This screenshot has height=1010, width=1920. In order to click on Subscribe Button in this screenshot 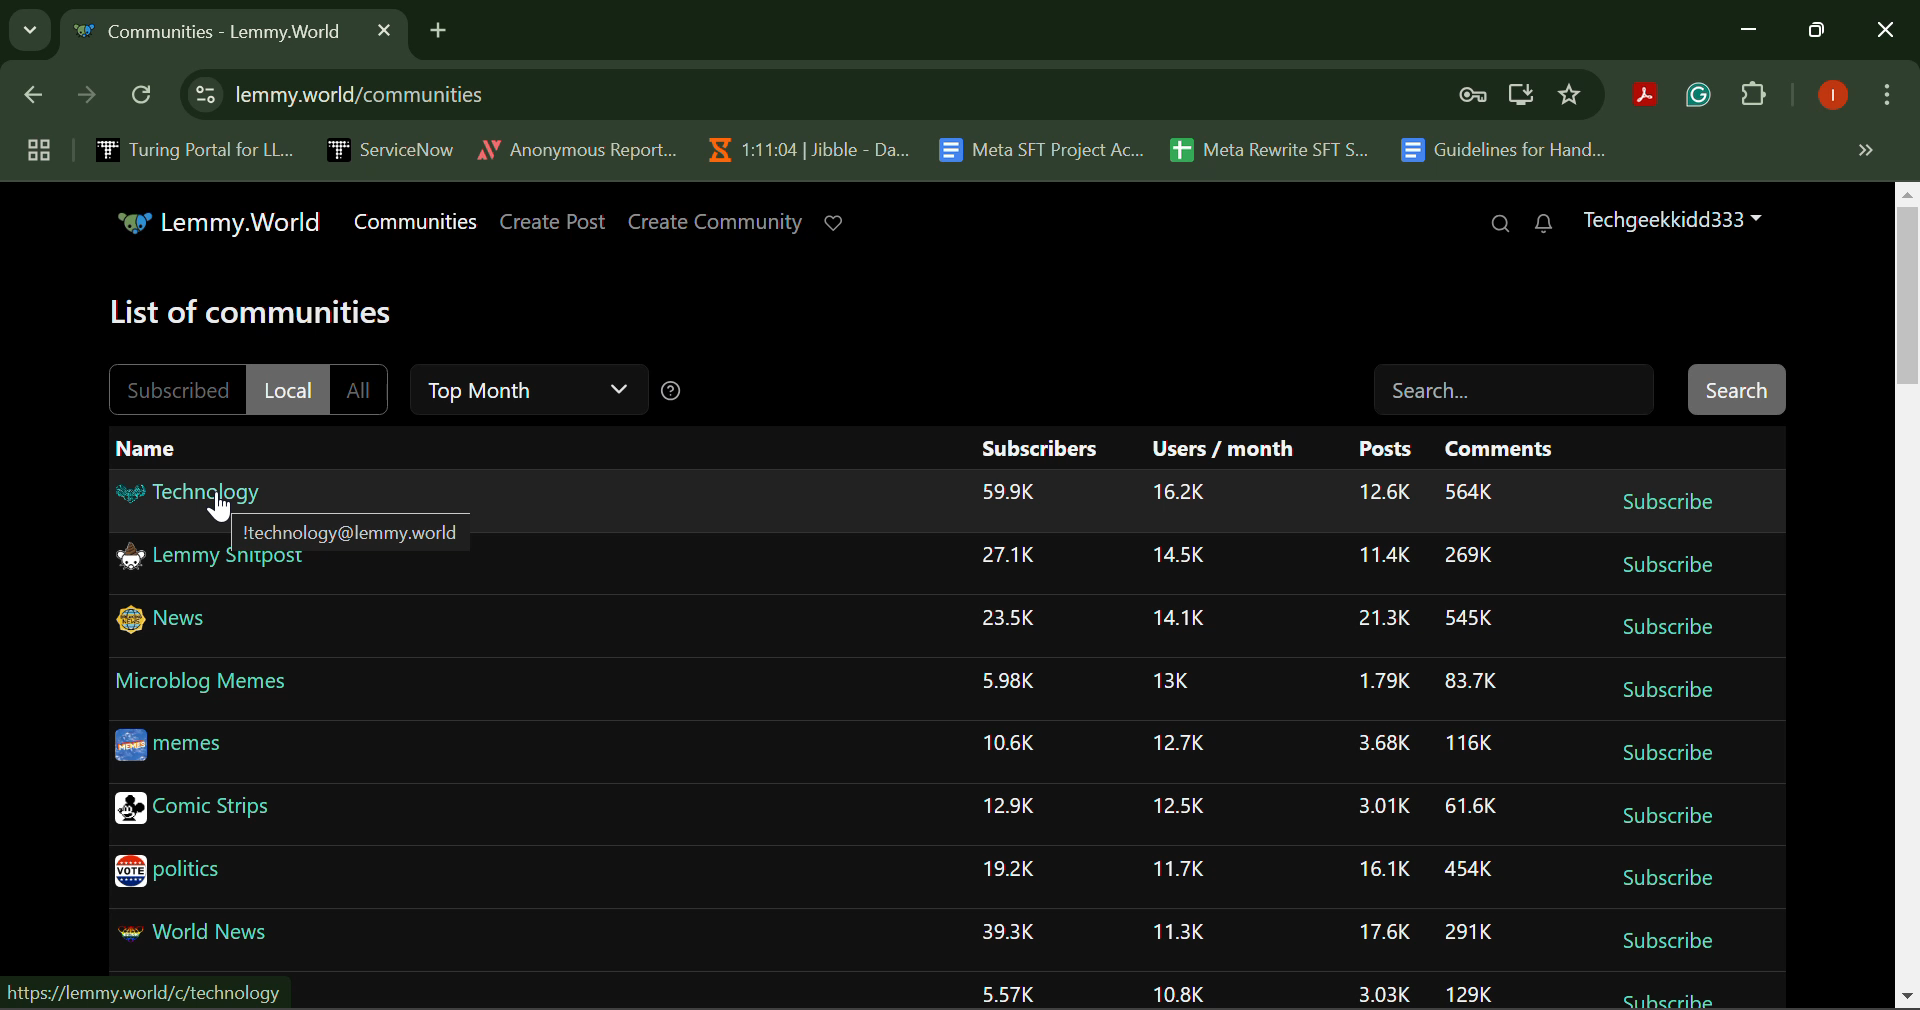, I will do `click(1667, 878)`.